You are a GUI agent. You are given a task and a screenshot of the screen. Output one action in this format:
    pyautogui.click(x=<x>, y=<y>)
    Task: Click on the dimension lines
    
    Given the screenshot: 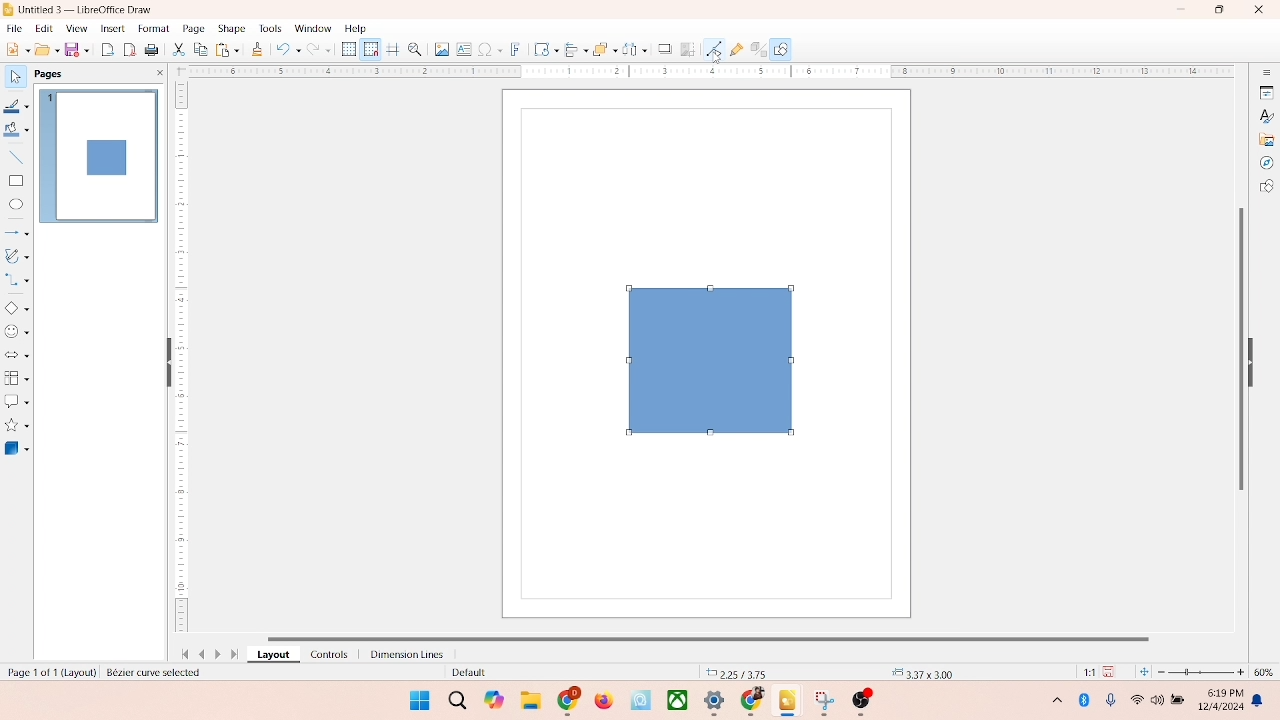 What is the action you would take?
    pyautogui.click(x=402, y=654)
    